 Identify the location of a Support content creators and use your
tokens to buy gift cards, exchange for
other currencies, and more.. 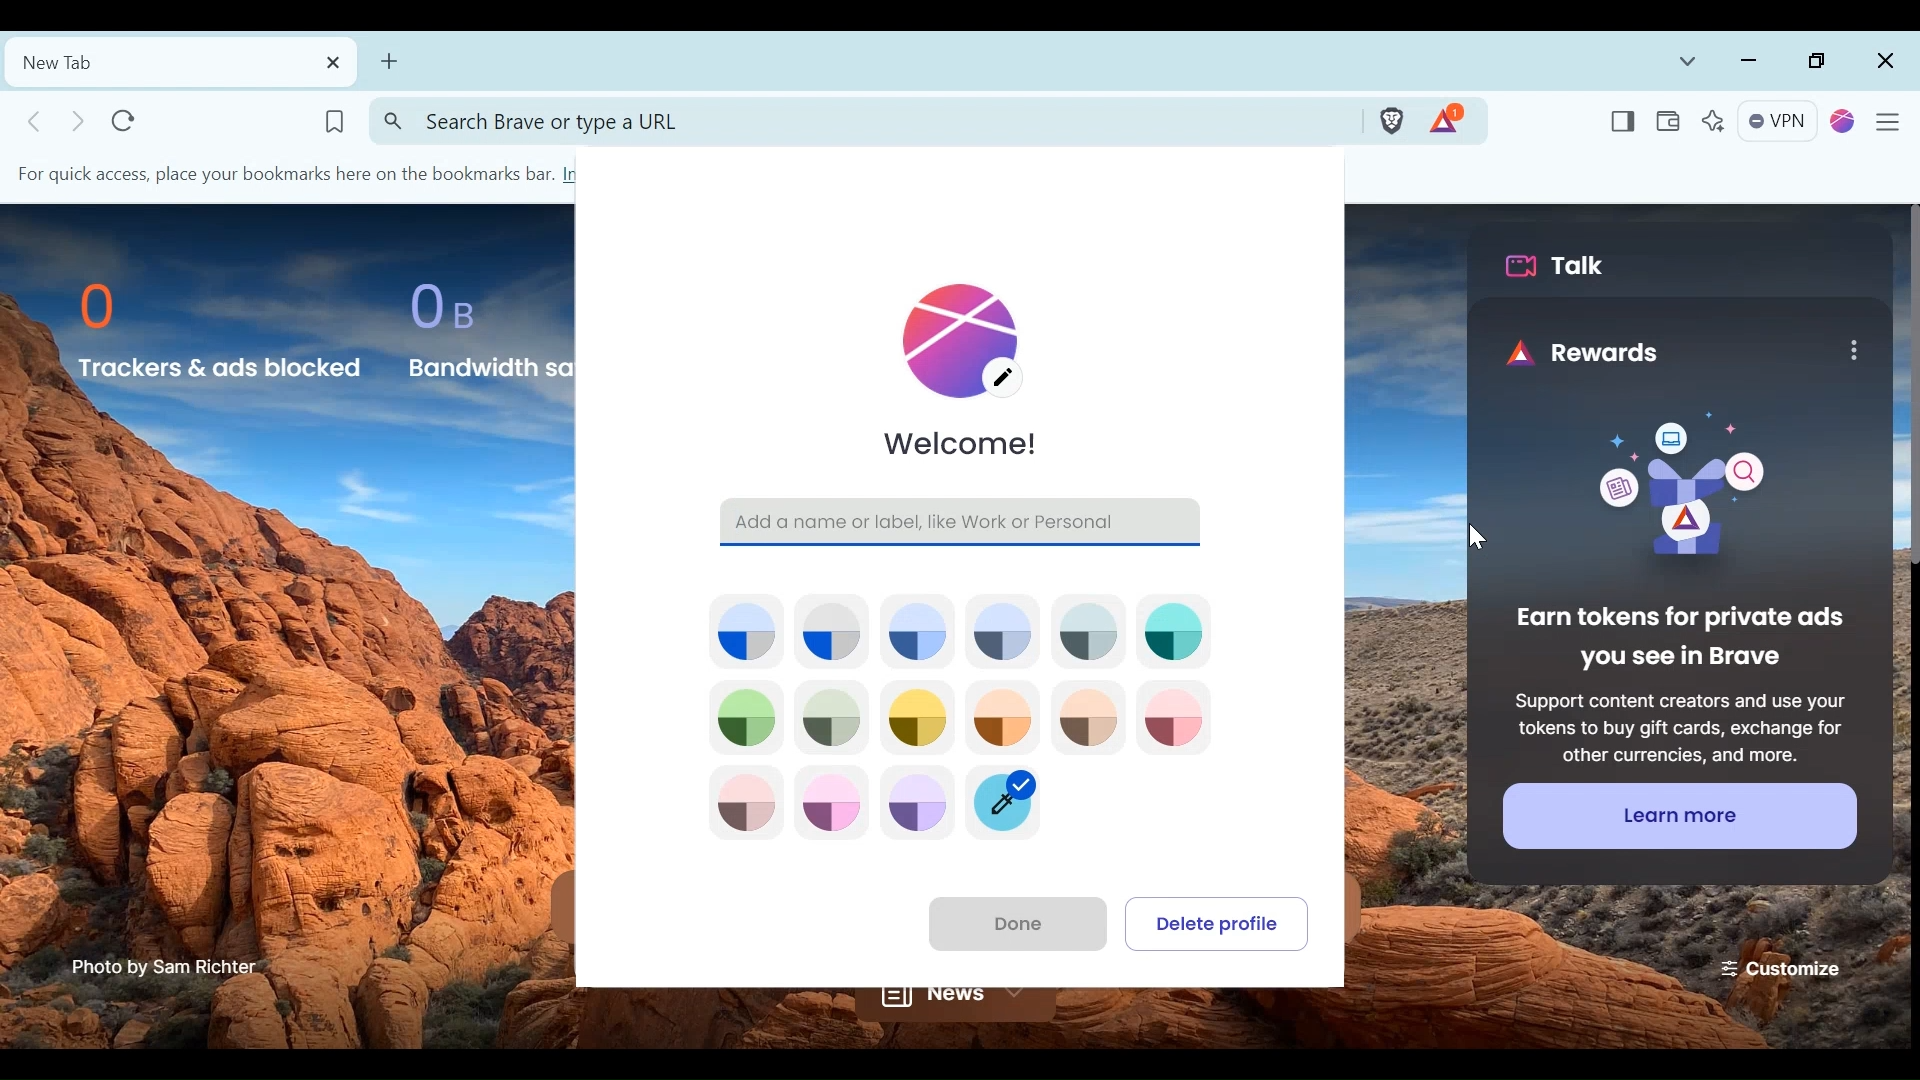
(1678, 724).